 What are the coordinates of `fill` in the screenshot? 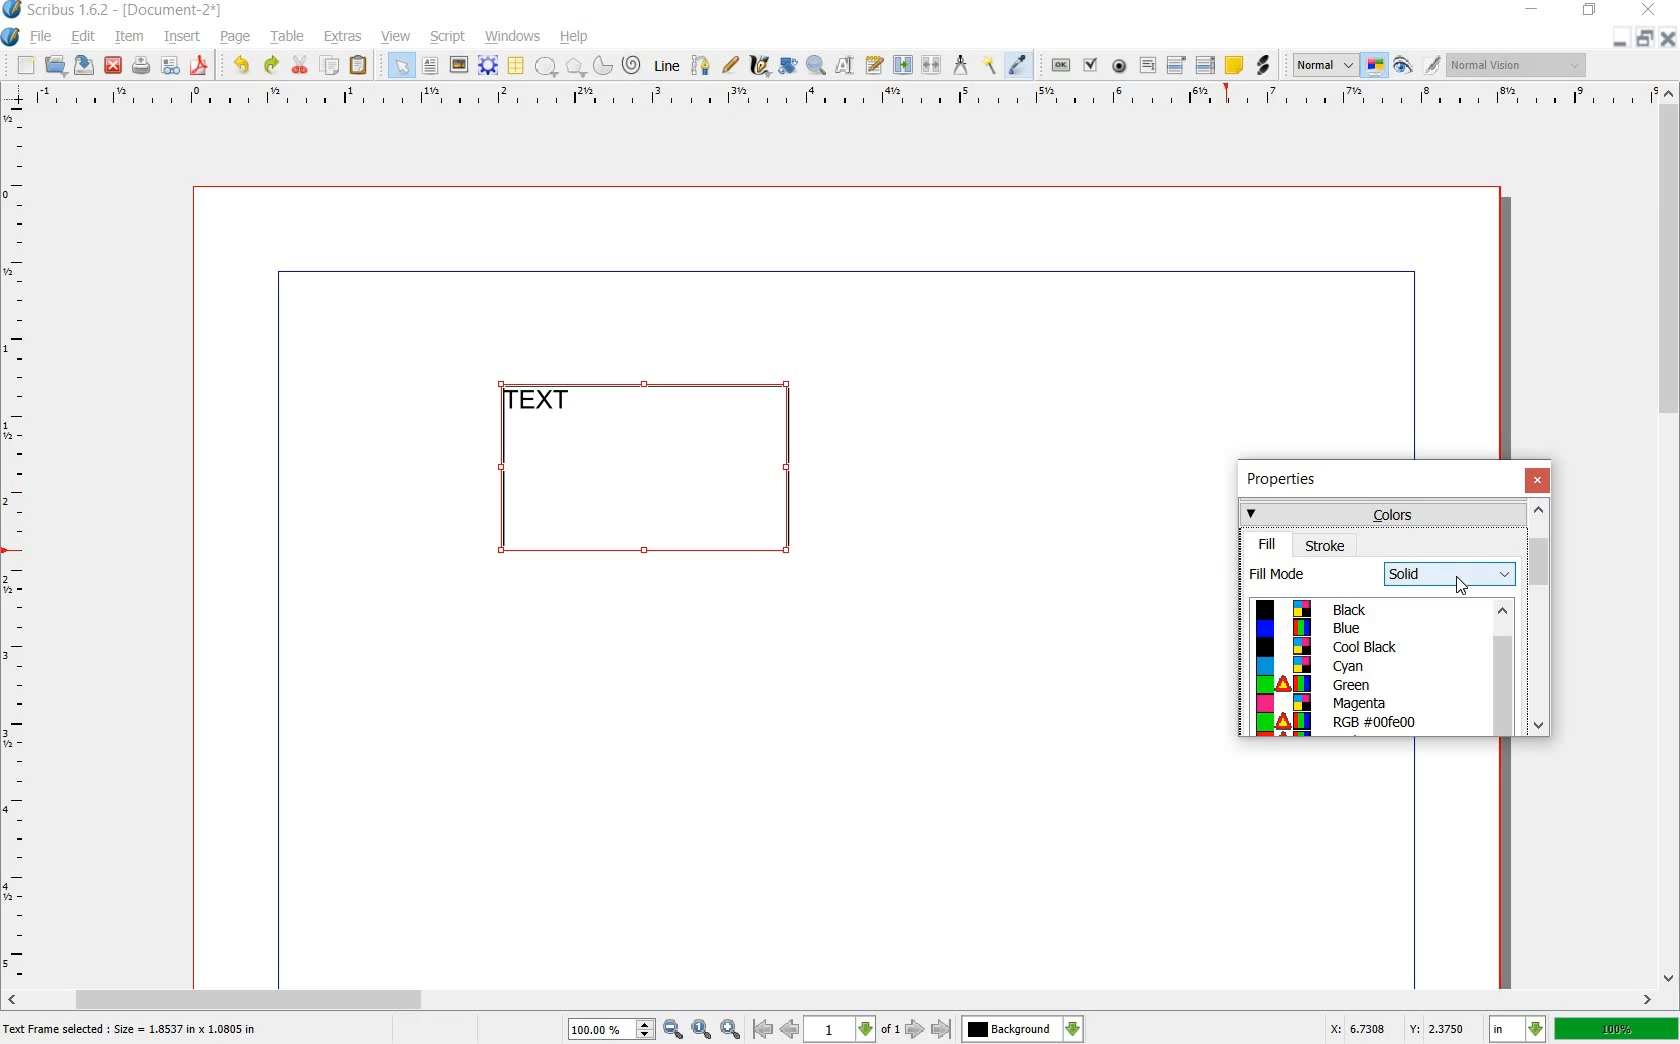 It's located at (1268, 544).